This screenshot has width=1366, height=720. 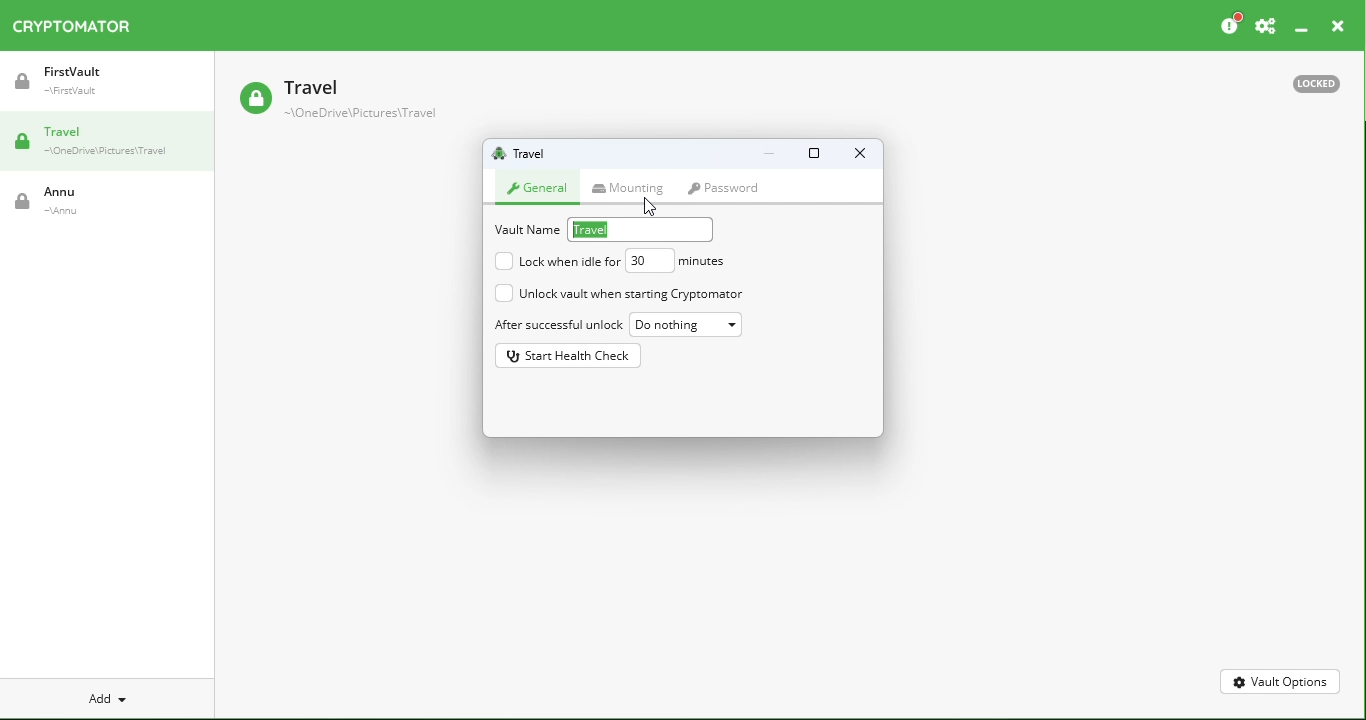 What do you see at coordinates (556, 261) in the screenshot?
I see `Lock when idle for` at bounding box center [556, 261].